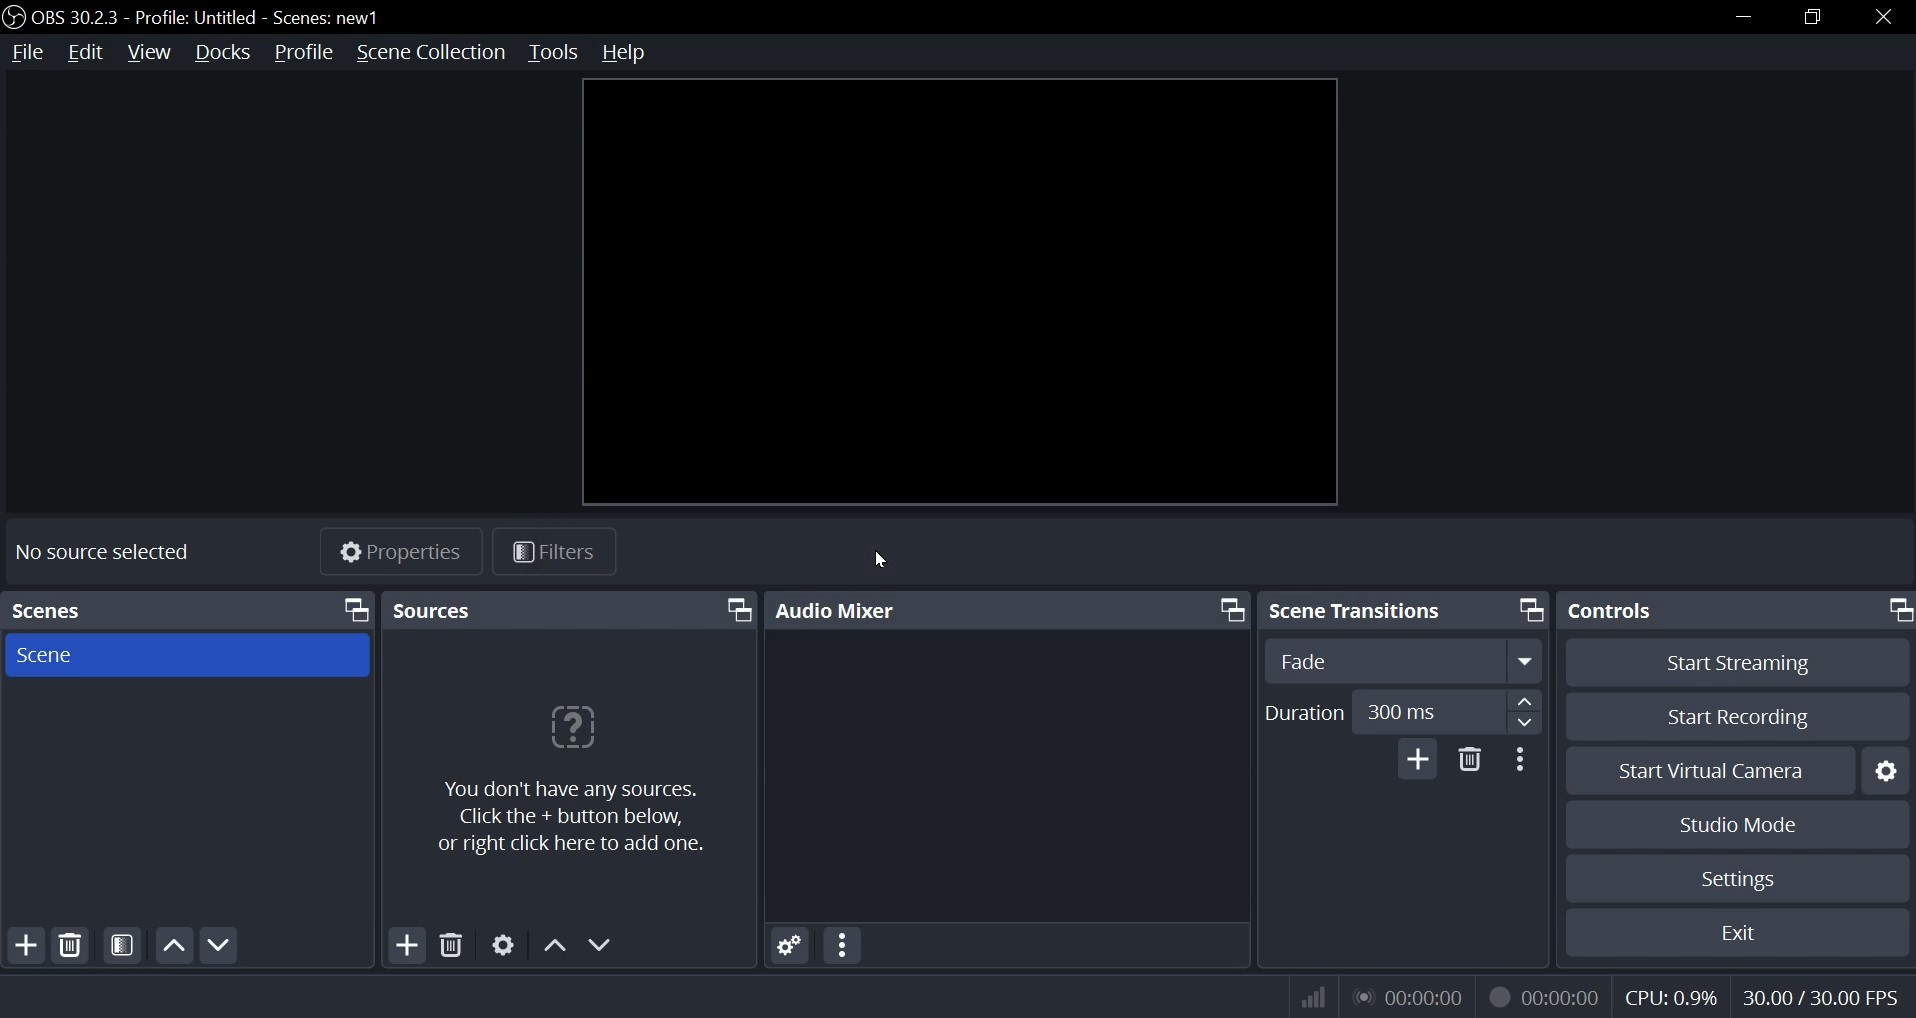 The height and width of the screenshot is (1018, 1916). Describe the element at coordinates (1889, 770) in the screenshot. I see `settings` at that location.